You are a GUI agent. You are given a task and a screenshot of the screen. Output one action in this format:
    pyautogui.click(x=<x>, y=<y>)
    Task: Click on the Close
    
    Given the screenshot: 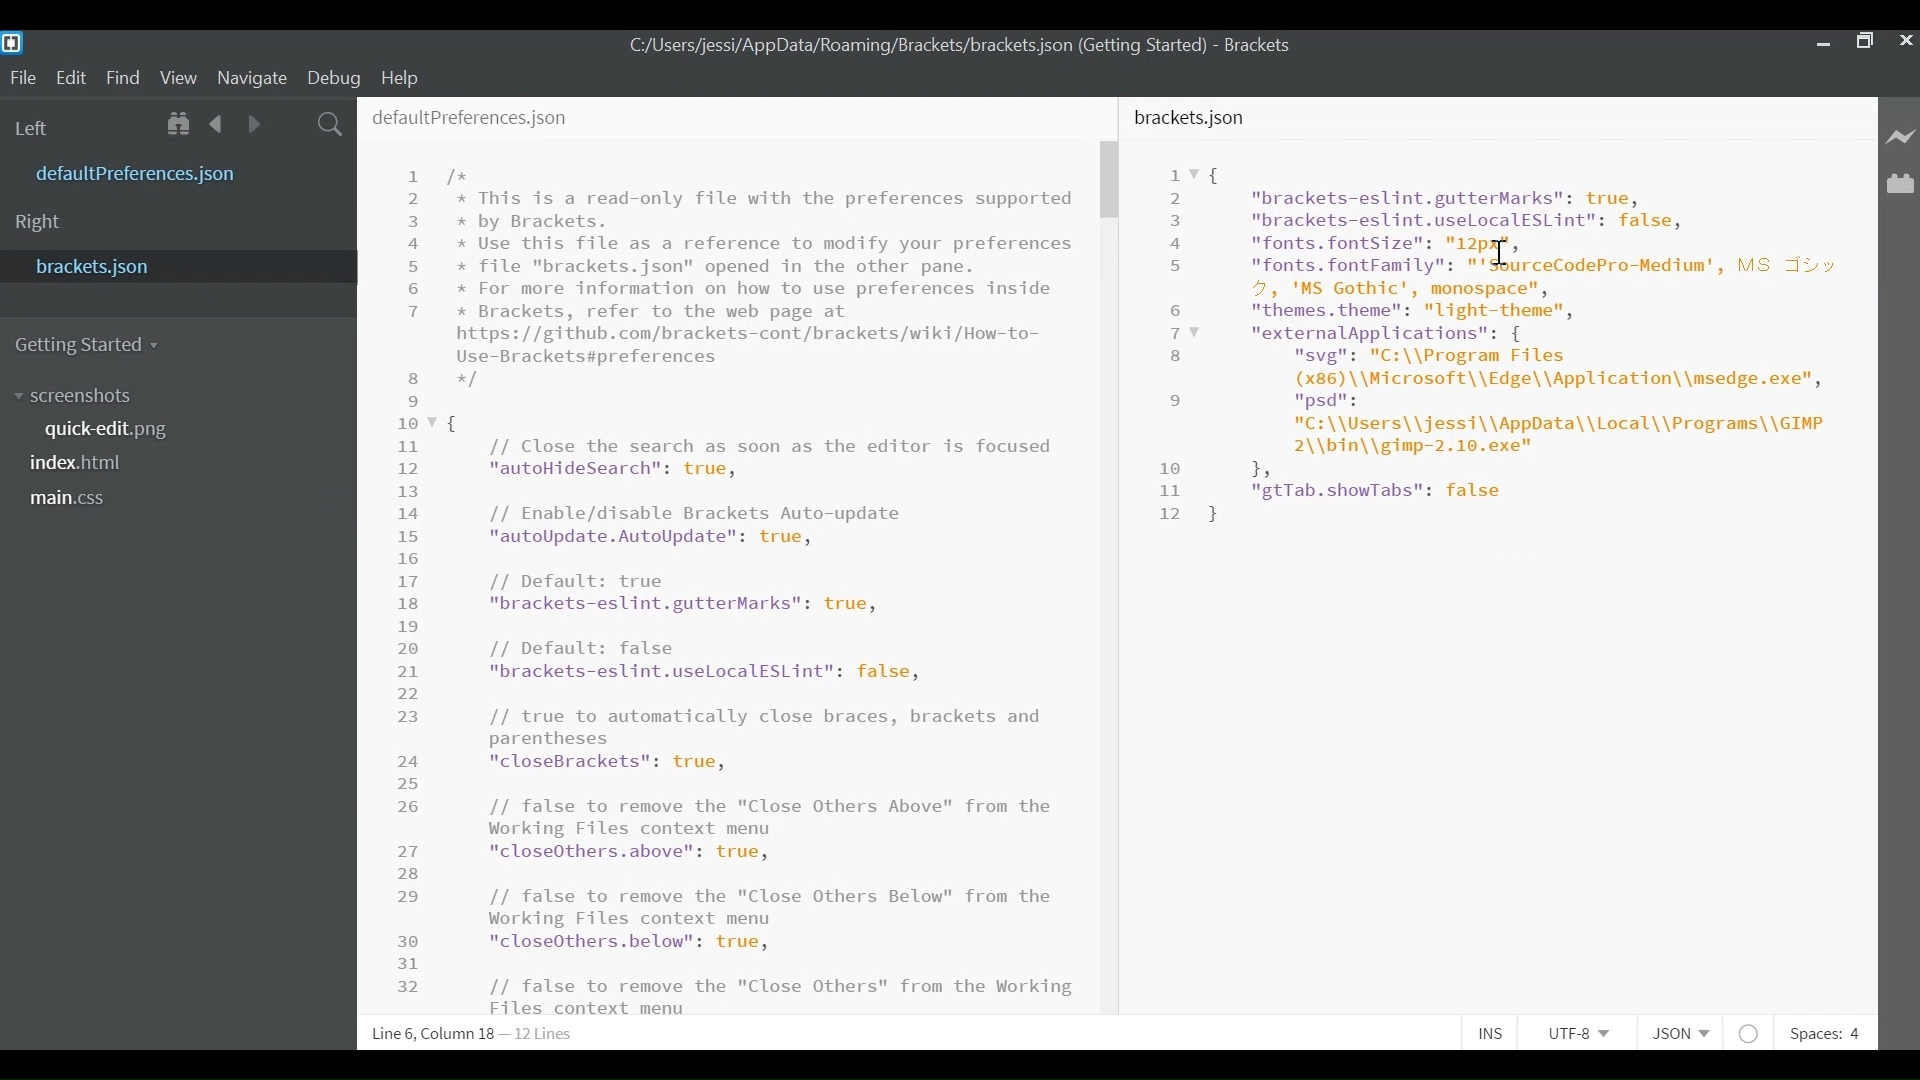 What is the action you would take?
    pyautogui.click(x=1904, y=39)
    